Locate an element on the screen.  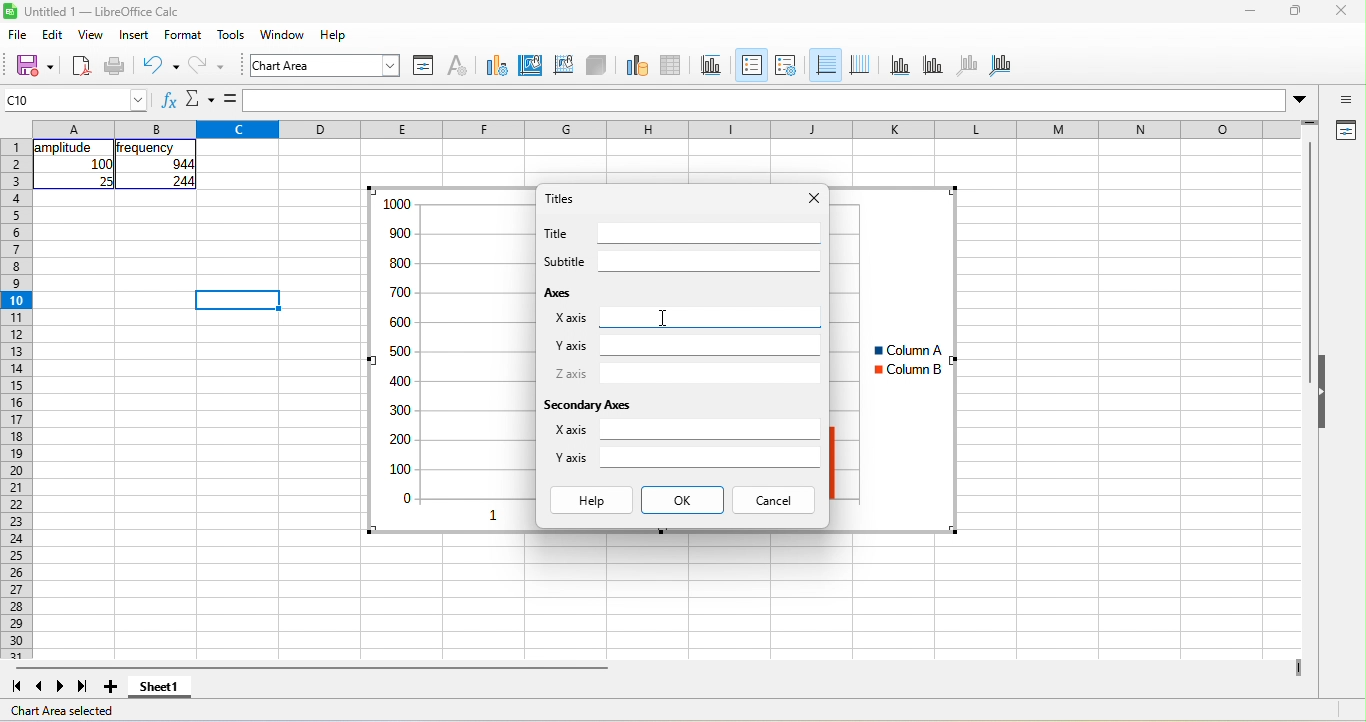
close is located at coordinates (815, 198).